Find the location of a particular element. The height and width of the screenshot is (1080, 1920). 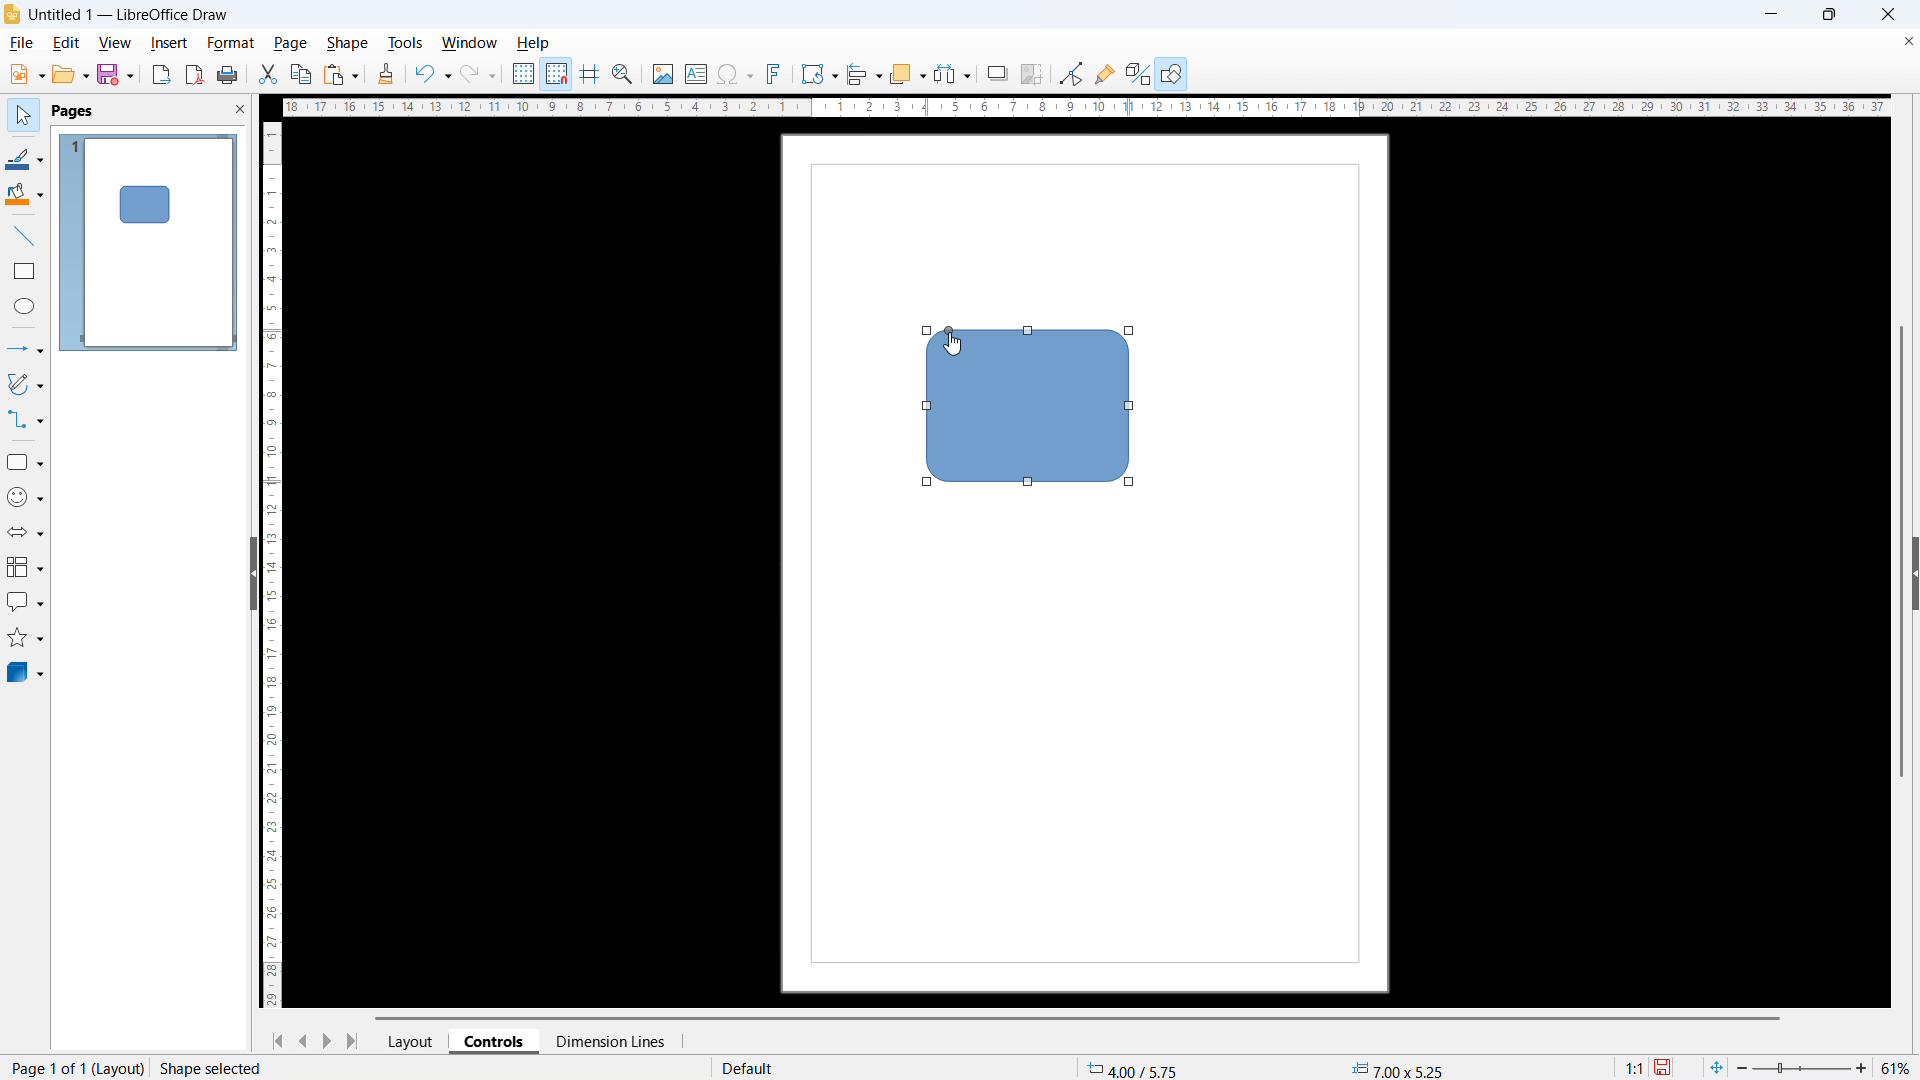

Line colour  is located at coordinates (24, 158).